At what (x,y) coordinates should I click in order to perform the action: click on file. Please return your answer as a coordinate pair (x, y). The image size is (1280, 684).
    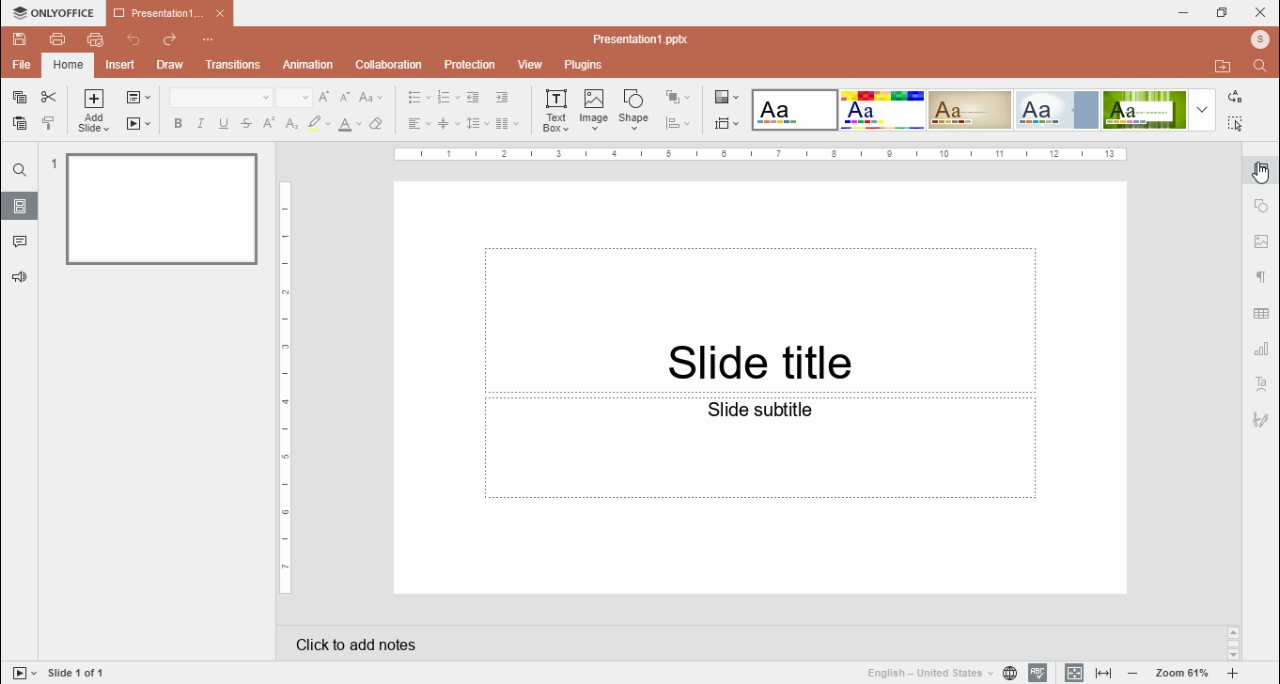
    Looking at the image, I should click on (21, 65).